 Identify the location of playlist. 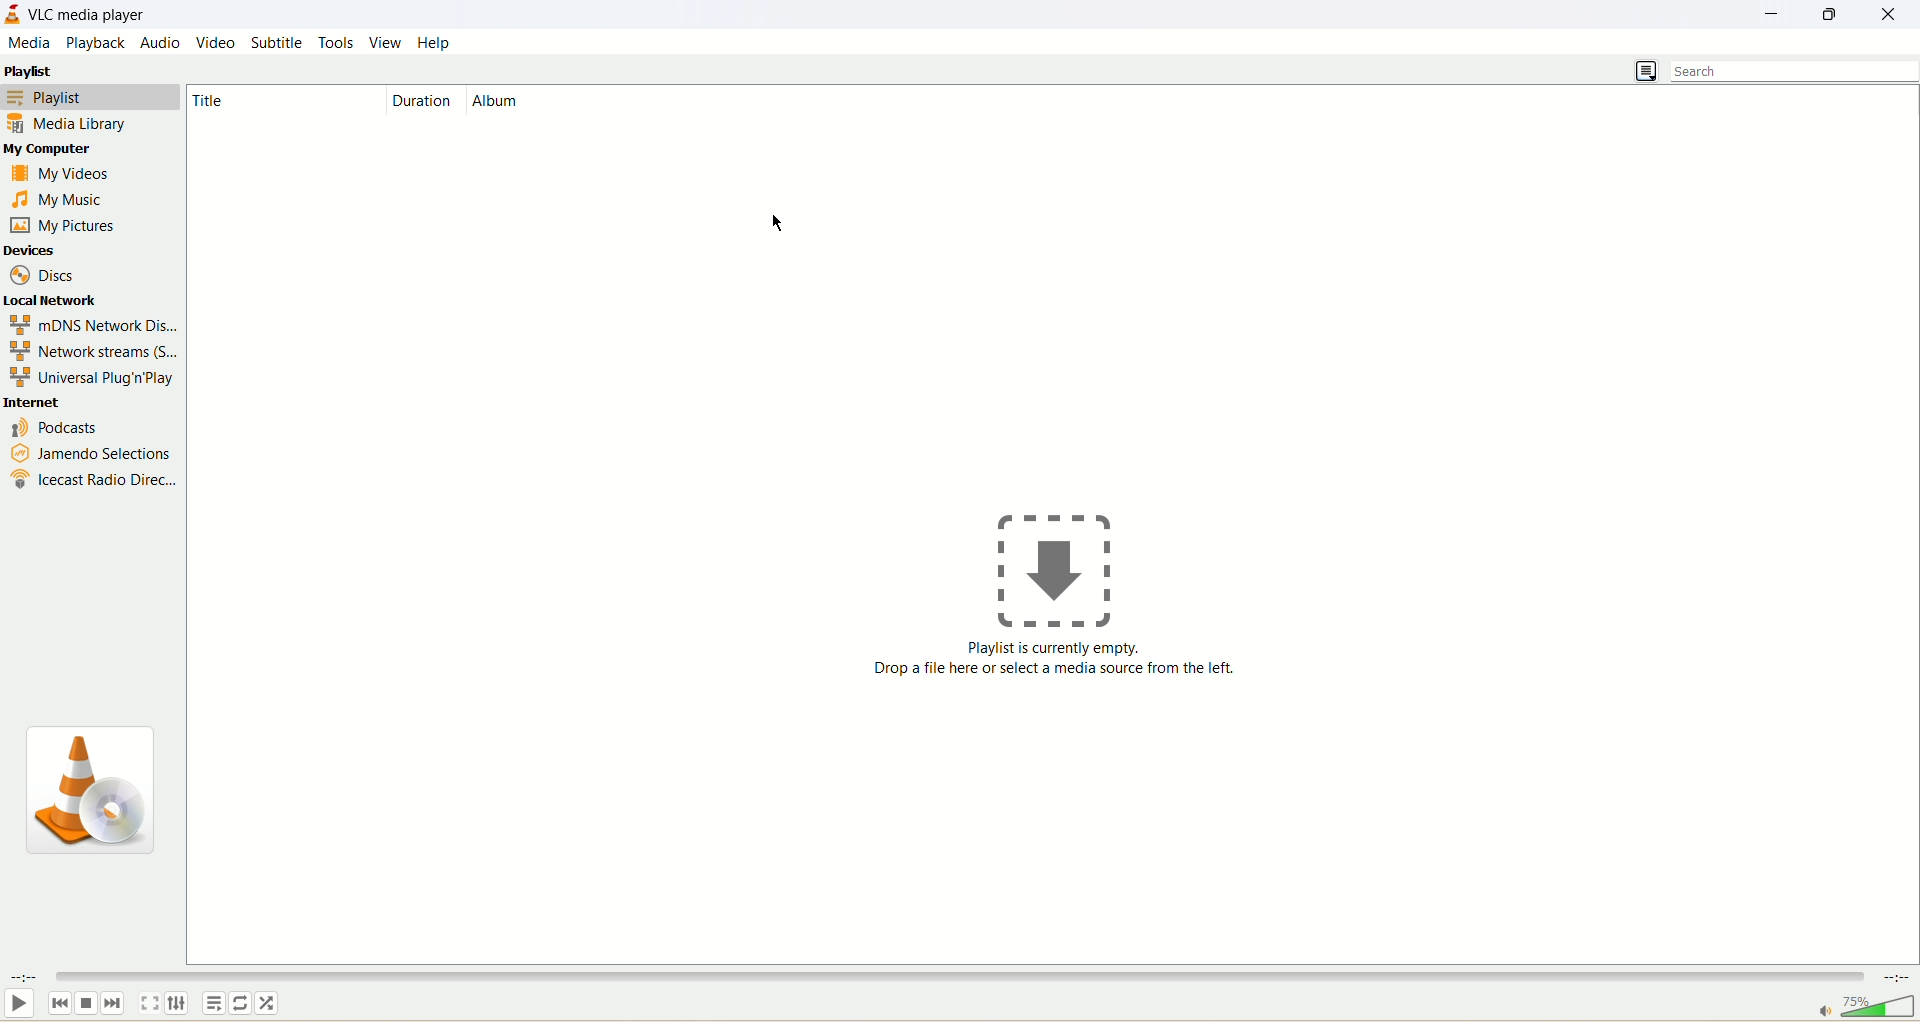
(214, 1003).